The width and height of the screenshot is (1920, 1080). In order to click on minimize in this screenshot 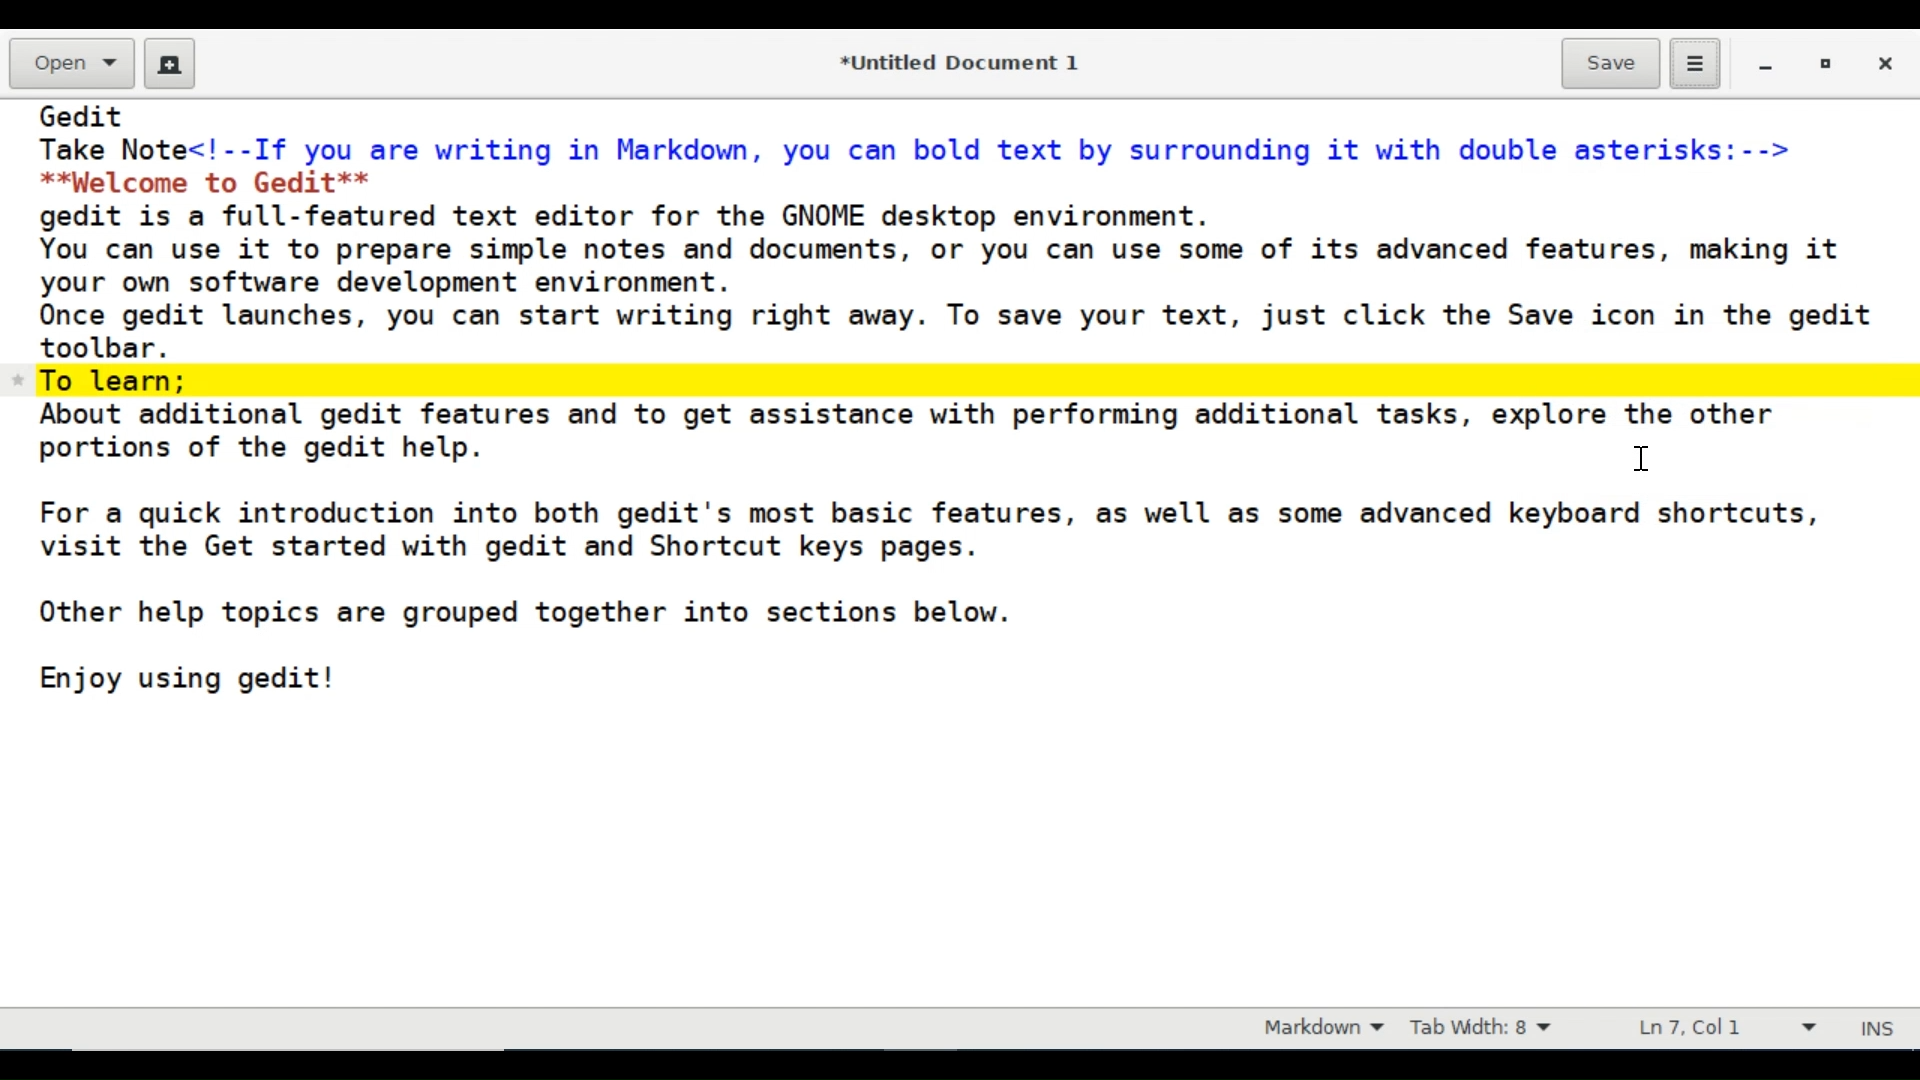, I will do `click(1768, 67)`.